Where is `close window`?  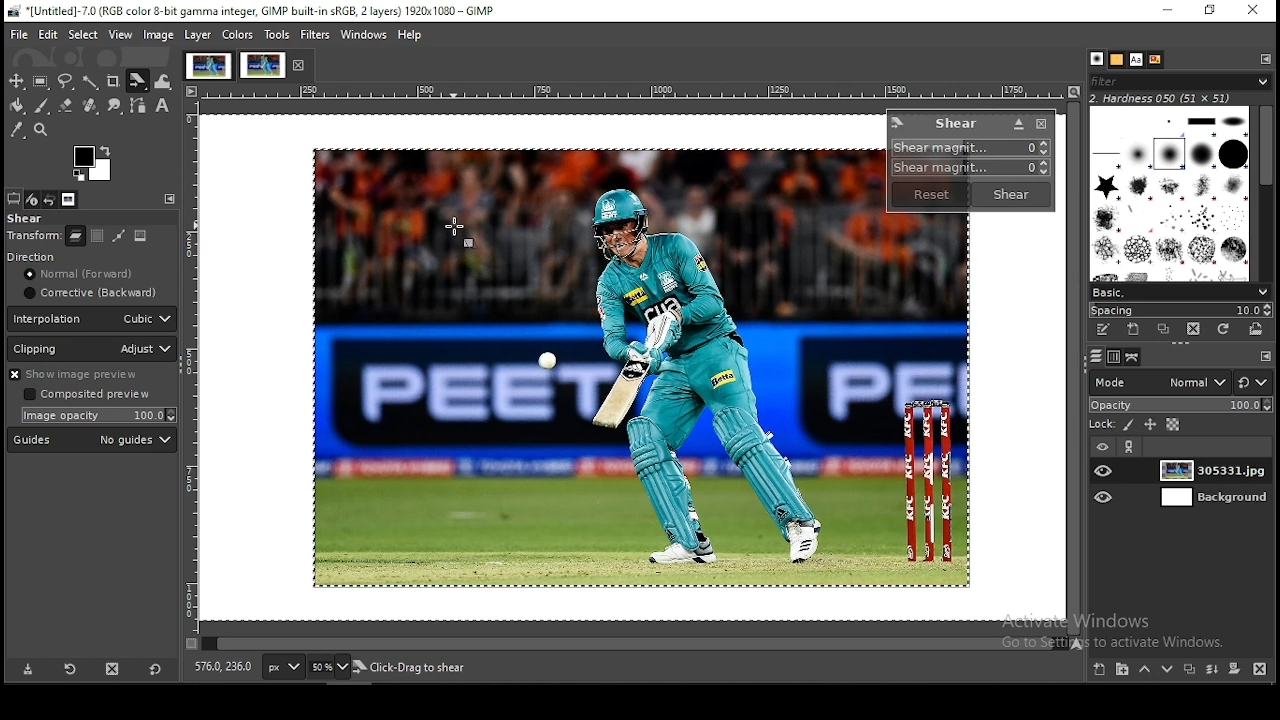 close window is located at coordinates (1249, 11).